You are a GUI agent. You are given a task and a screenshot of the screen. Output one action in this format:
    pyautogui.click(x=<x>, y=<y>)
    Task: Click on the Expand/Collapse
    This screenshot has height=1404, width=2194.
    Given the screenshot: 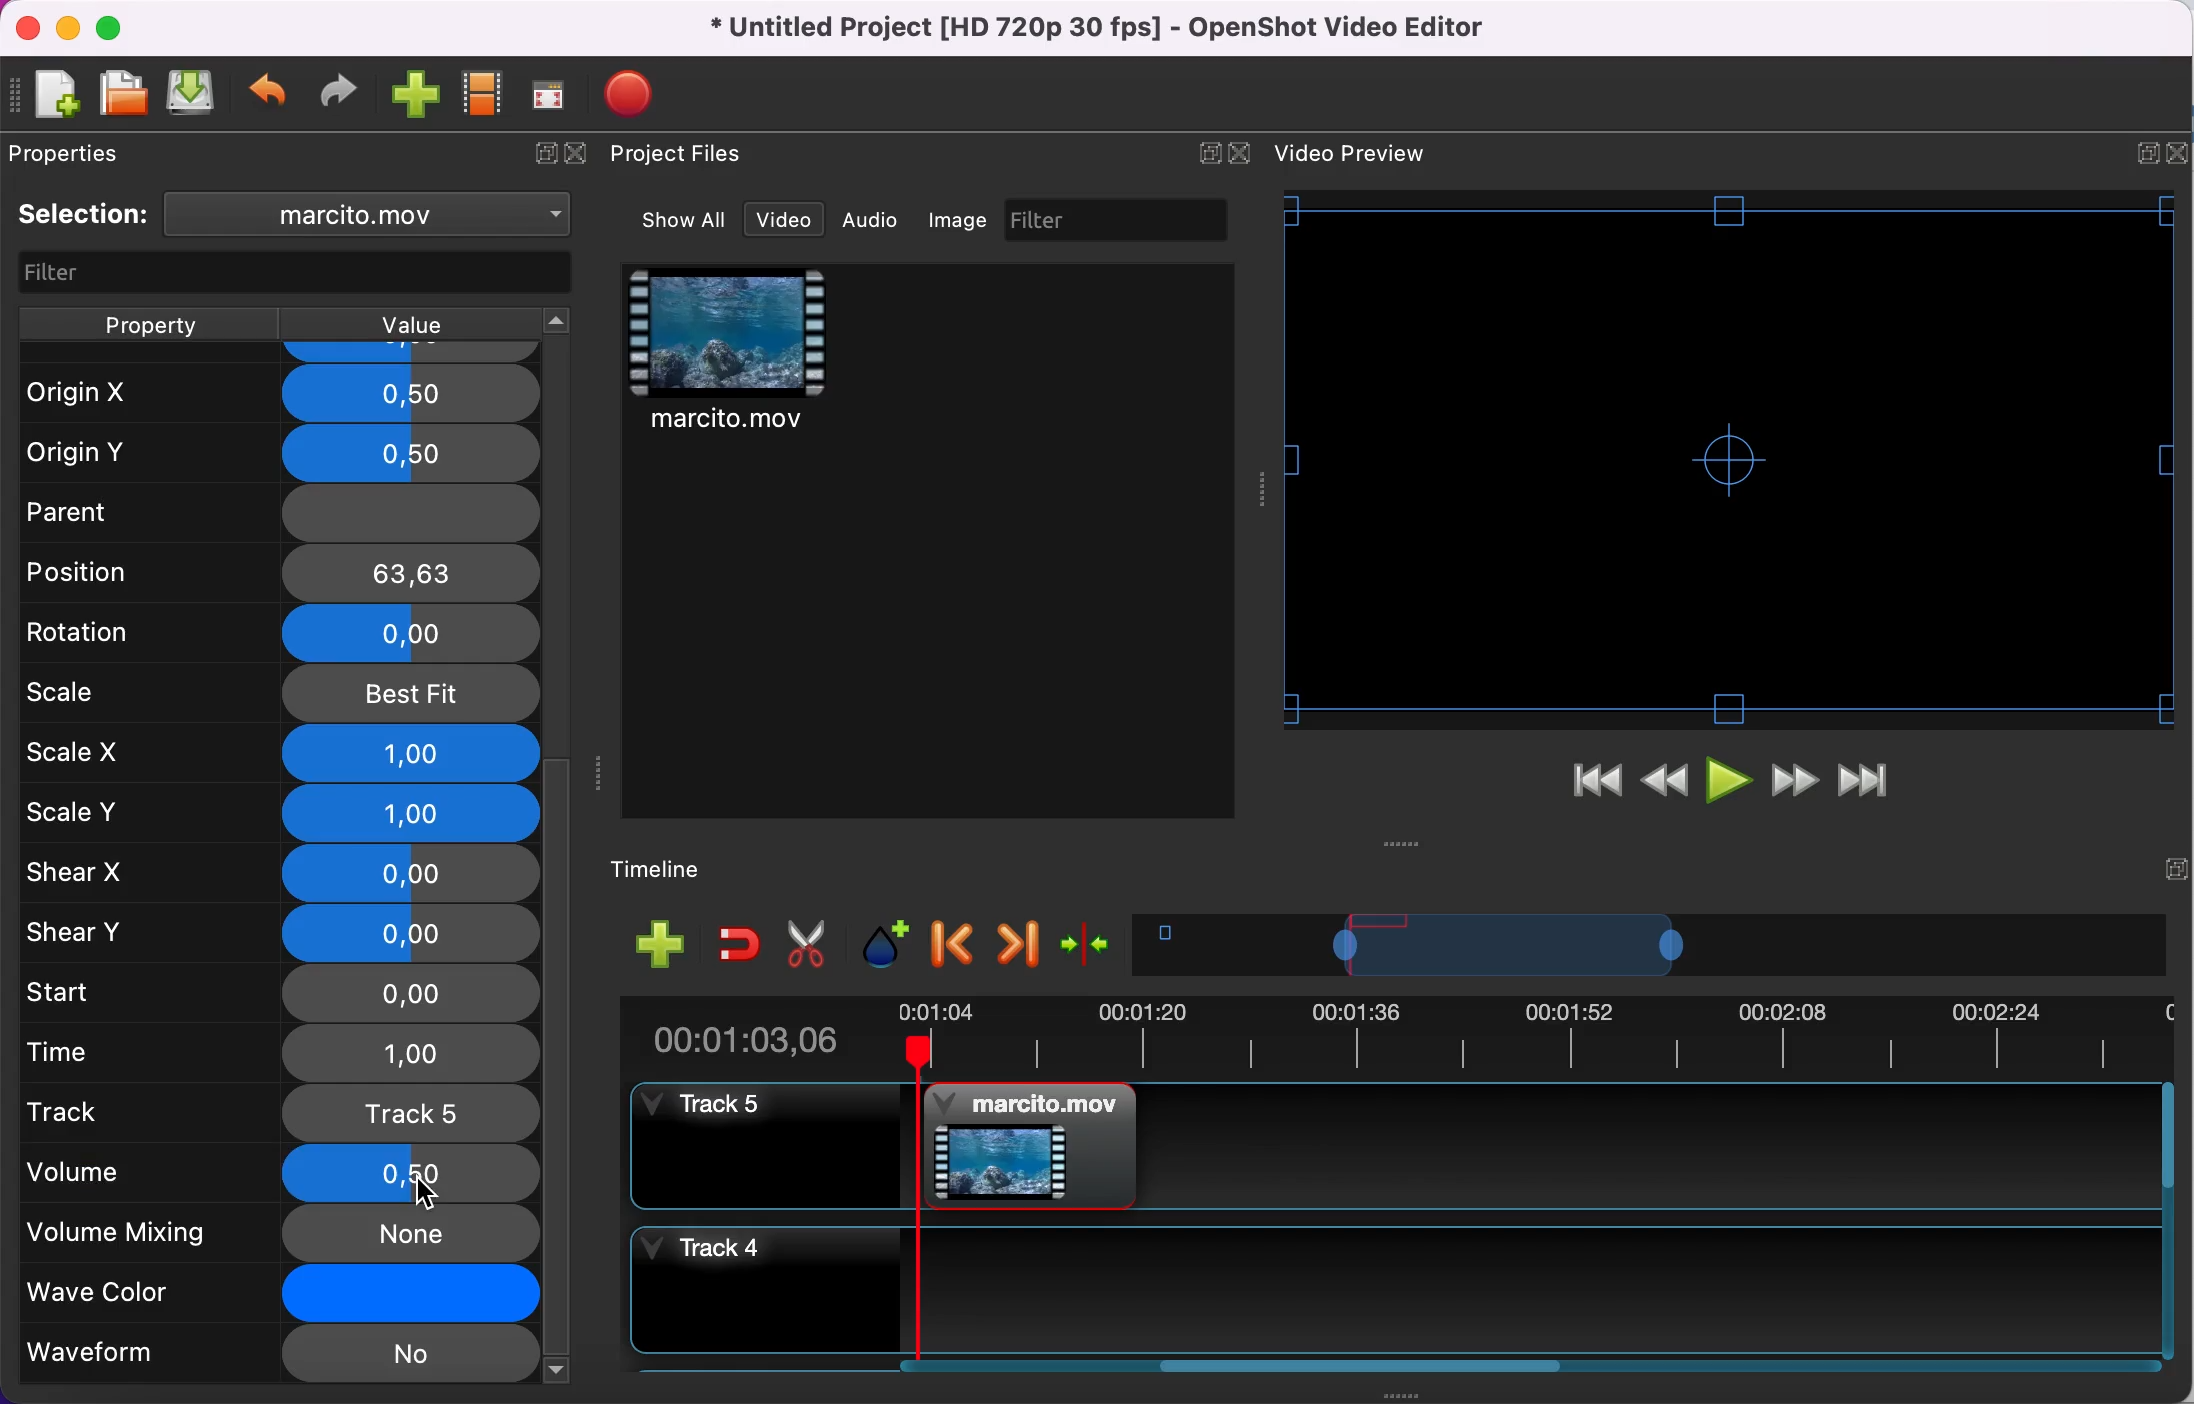 What is the action you would take?
    pyautogui.click(x=2176, y=869)
    